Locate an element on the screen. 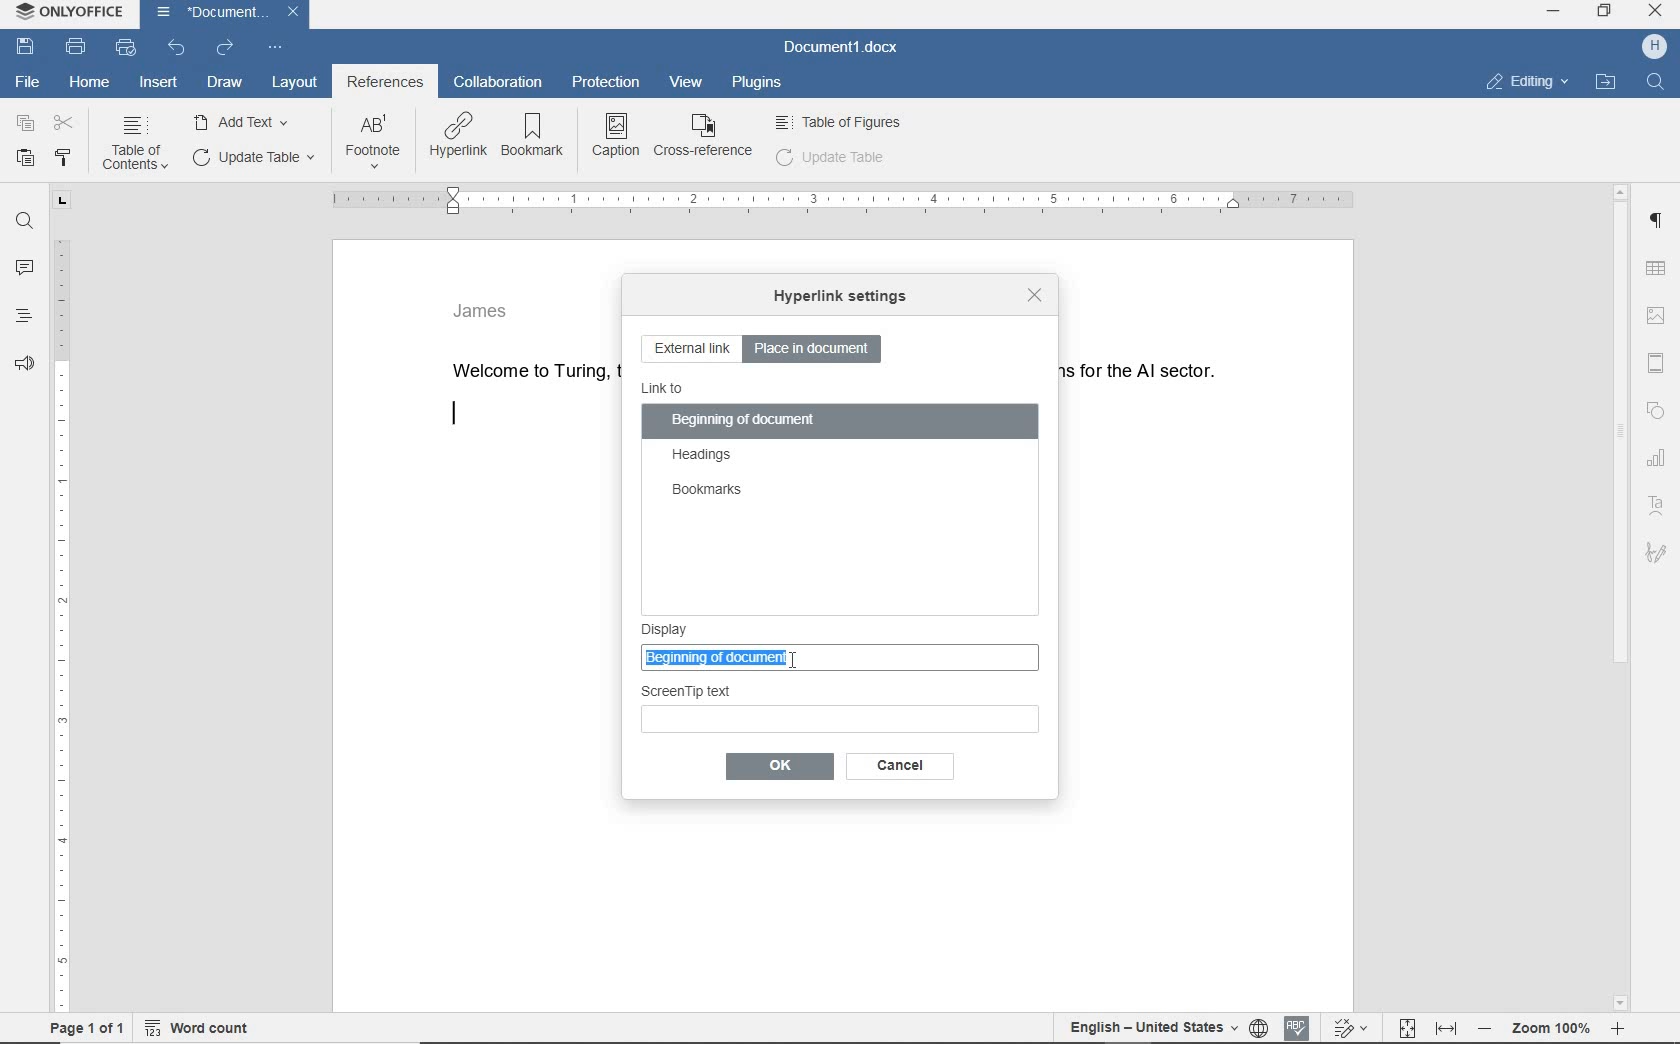 This screenshot has width=1680, height=1044. file is located at coordinates (28, 82).